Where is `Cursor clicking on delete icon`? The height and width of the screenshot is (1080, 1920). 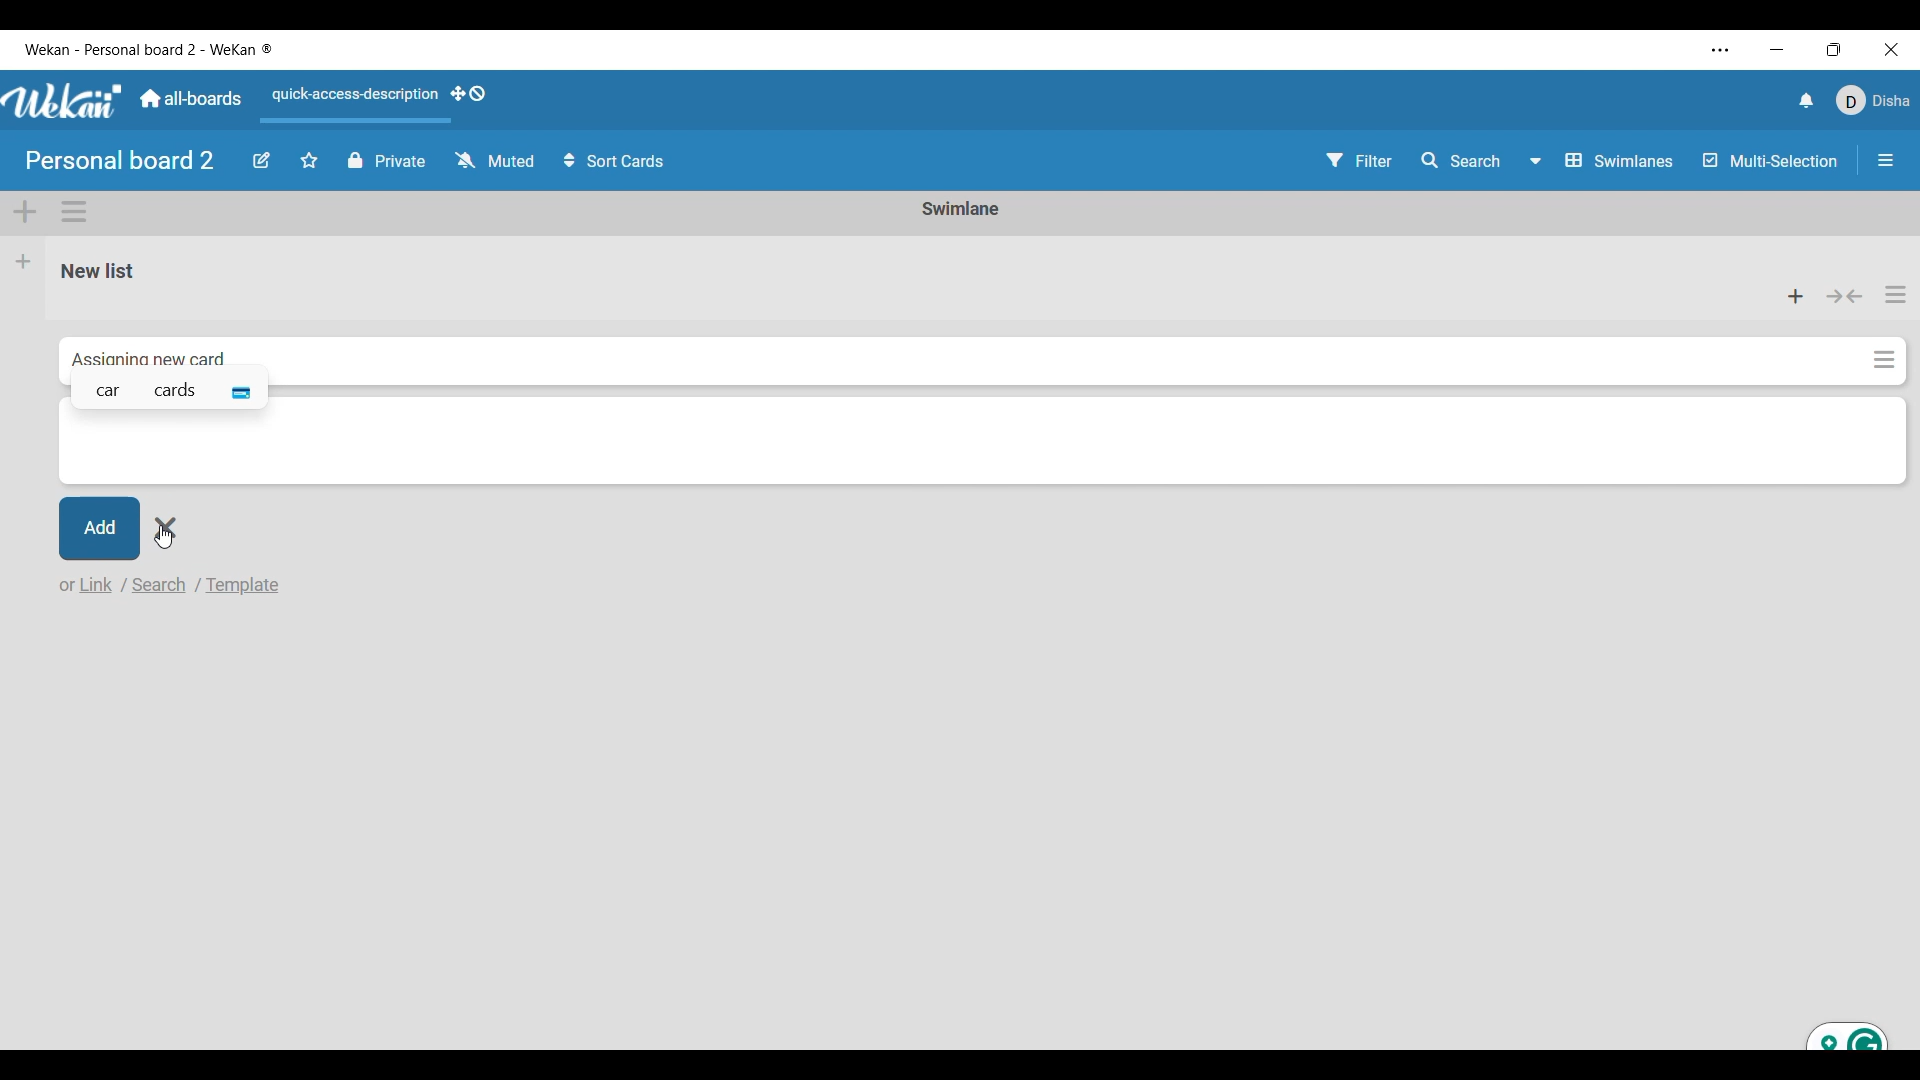 Cursor clicking on delete icon is located at coordinates (174, 532).